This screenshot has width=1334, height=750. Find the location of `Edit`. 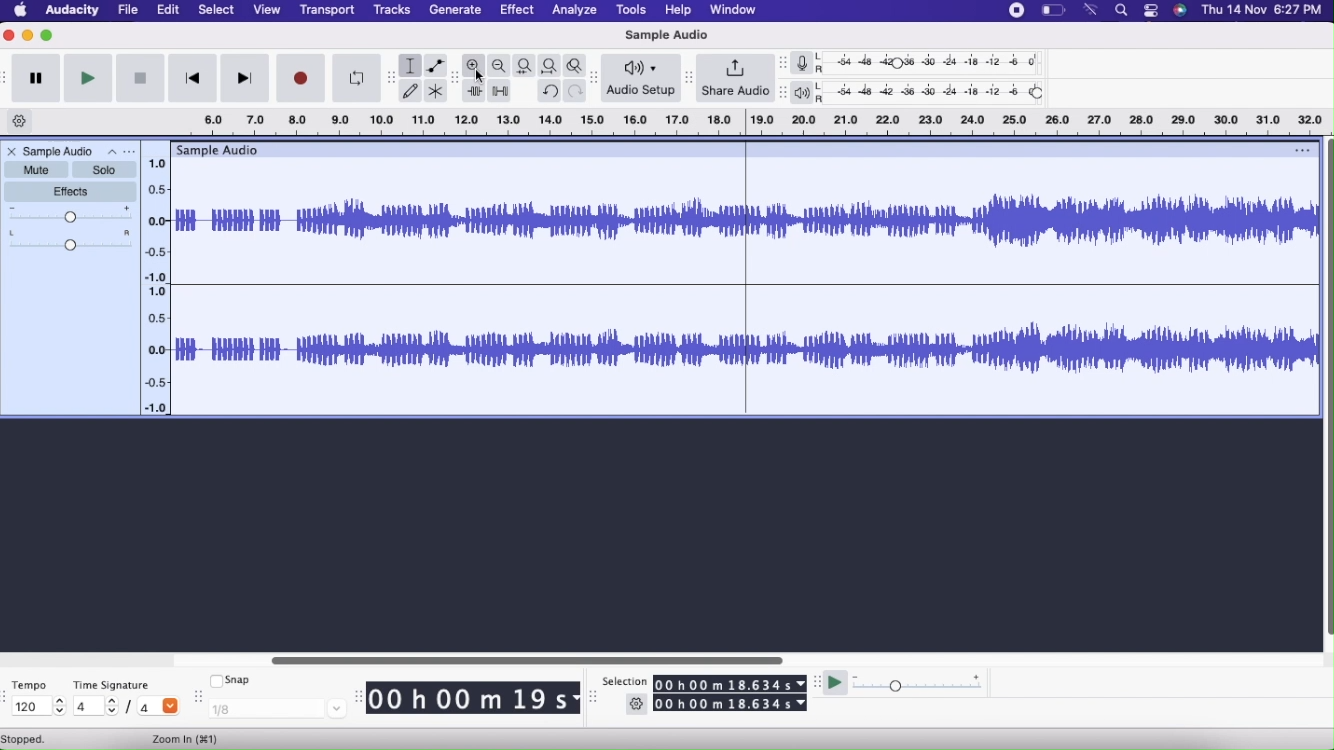

Edit is located at coordinates (170, 10).